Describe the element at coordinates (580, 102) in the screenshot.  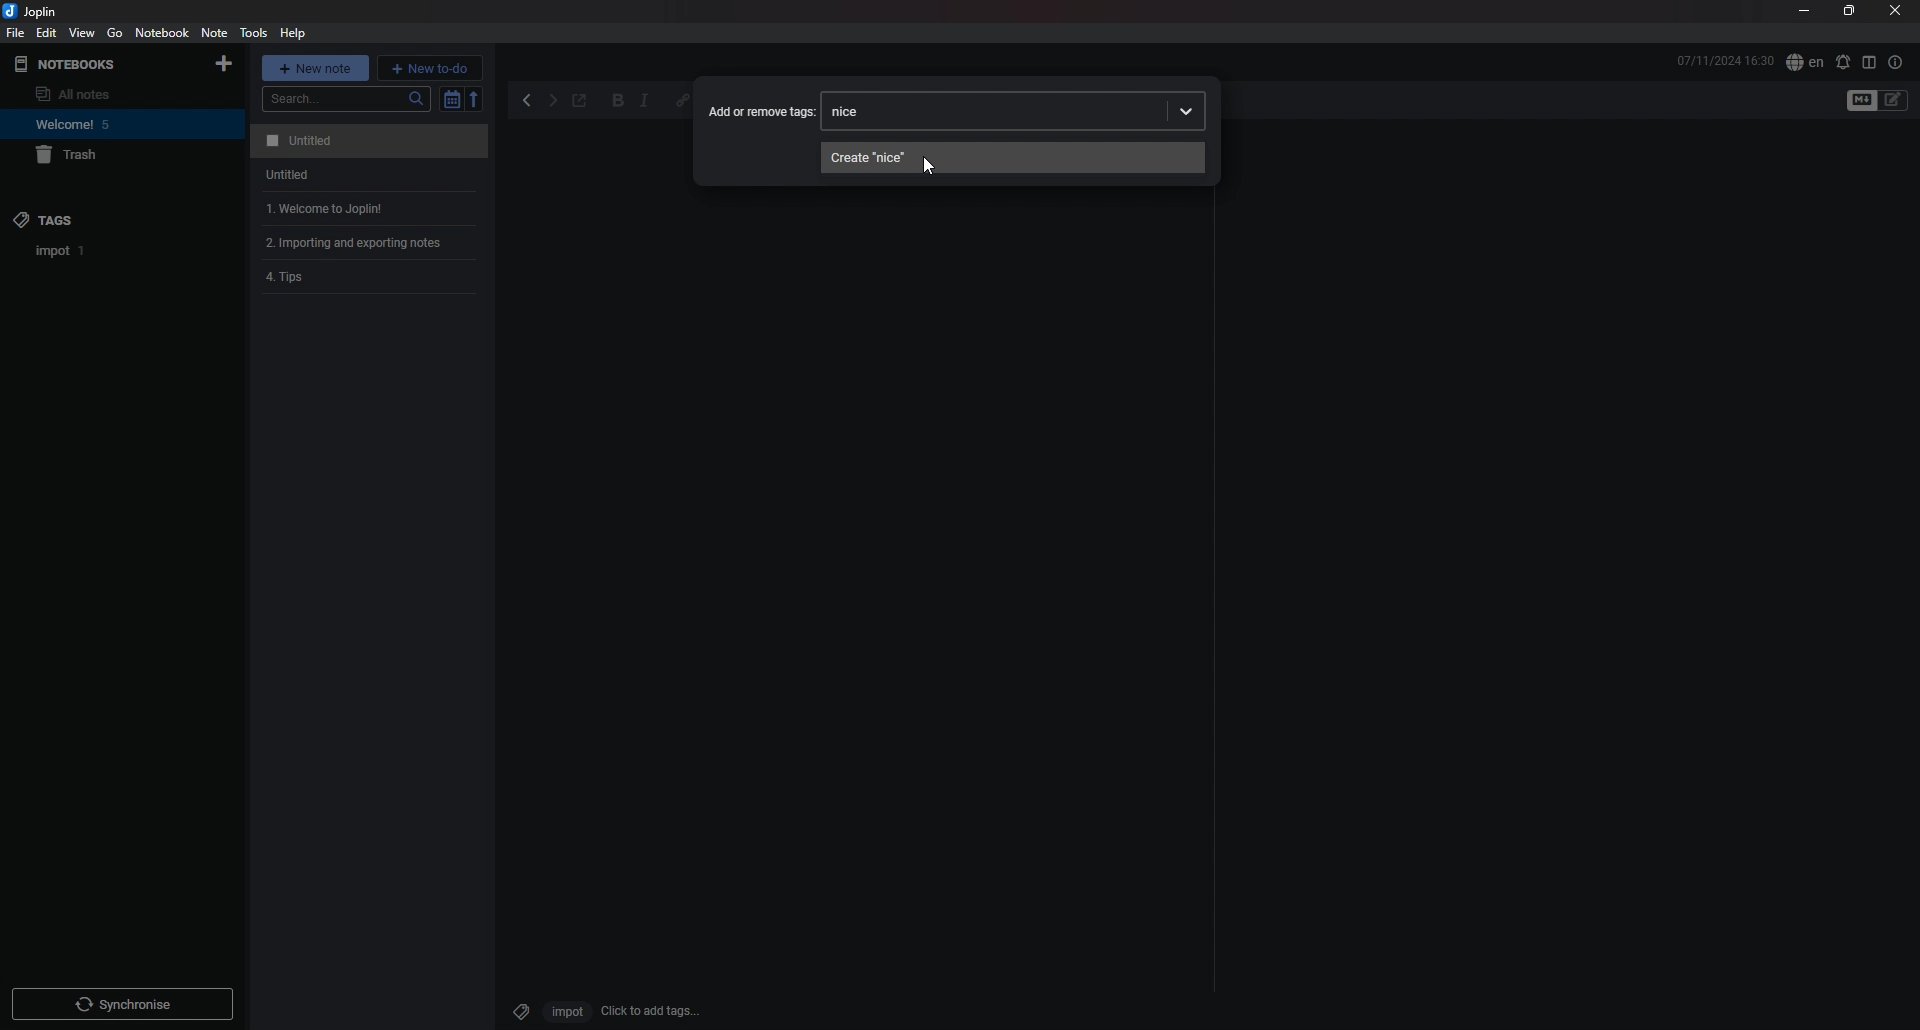
I see `toggle external editing` at that location.